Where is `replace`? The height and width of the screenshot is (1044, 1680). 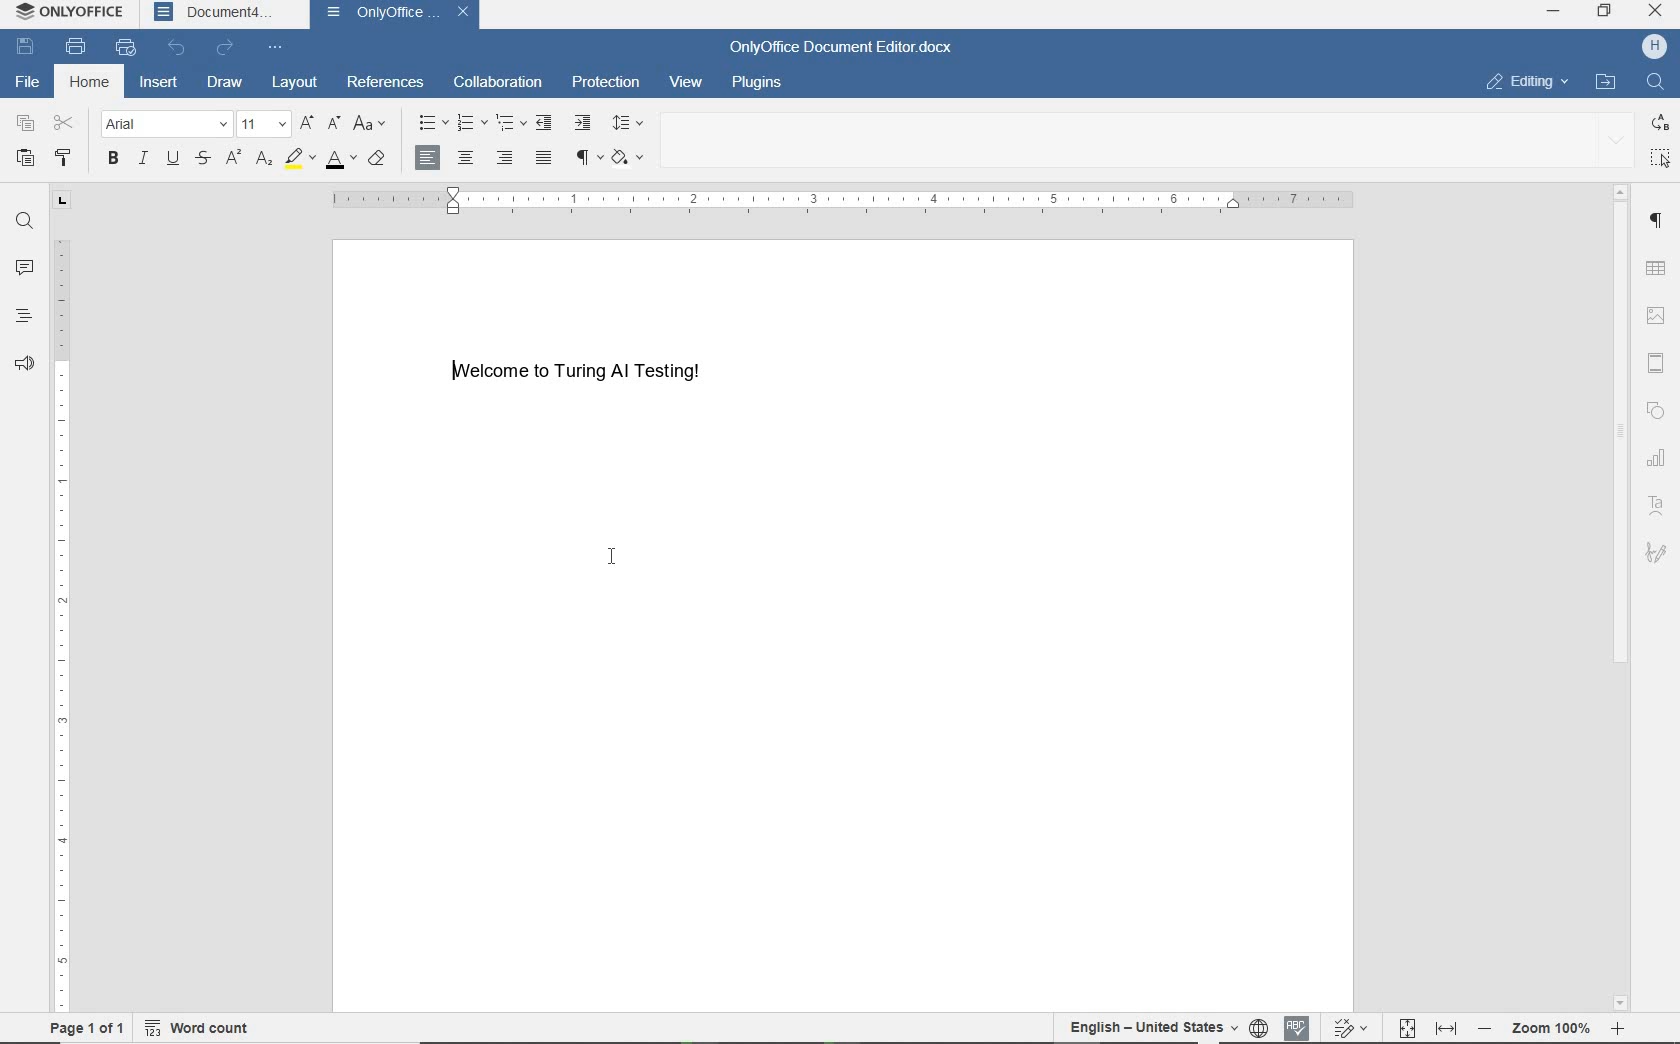 replace is located at coordinates (1662, 123).